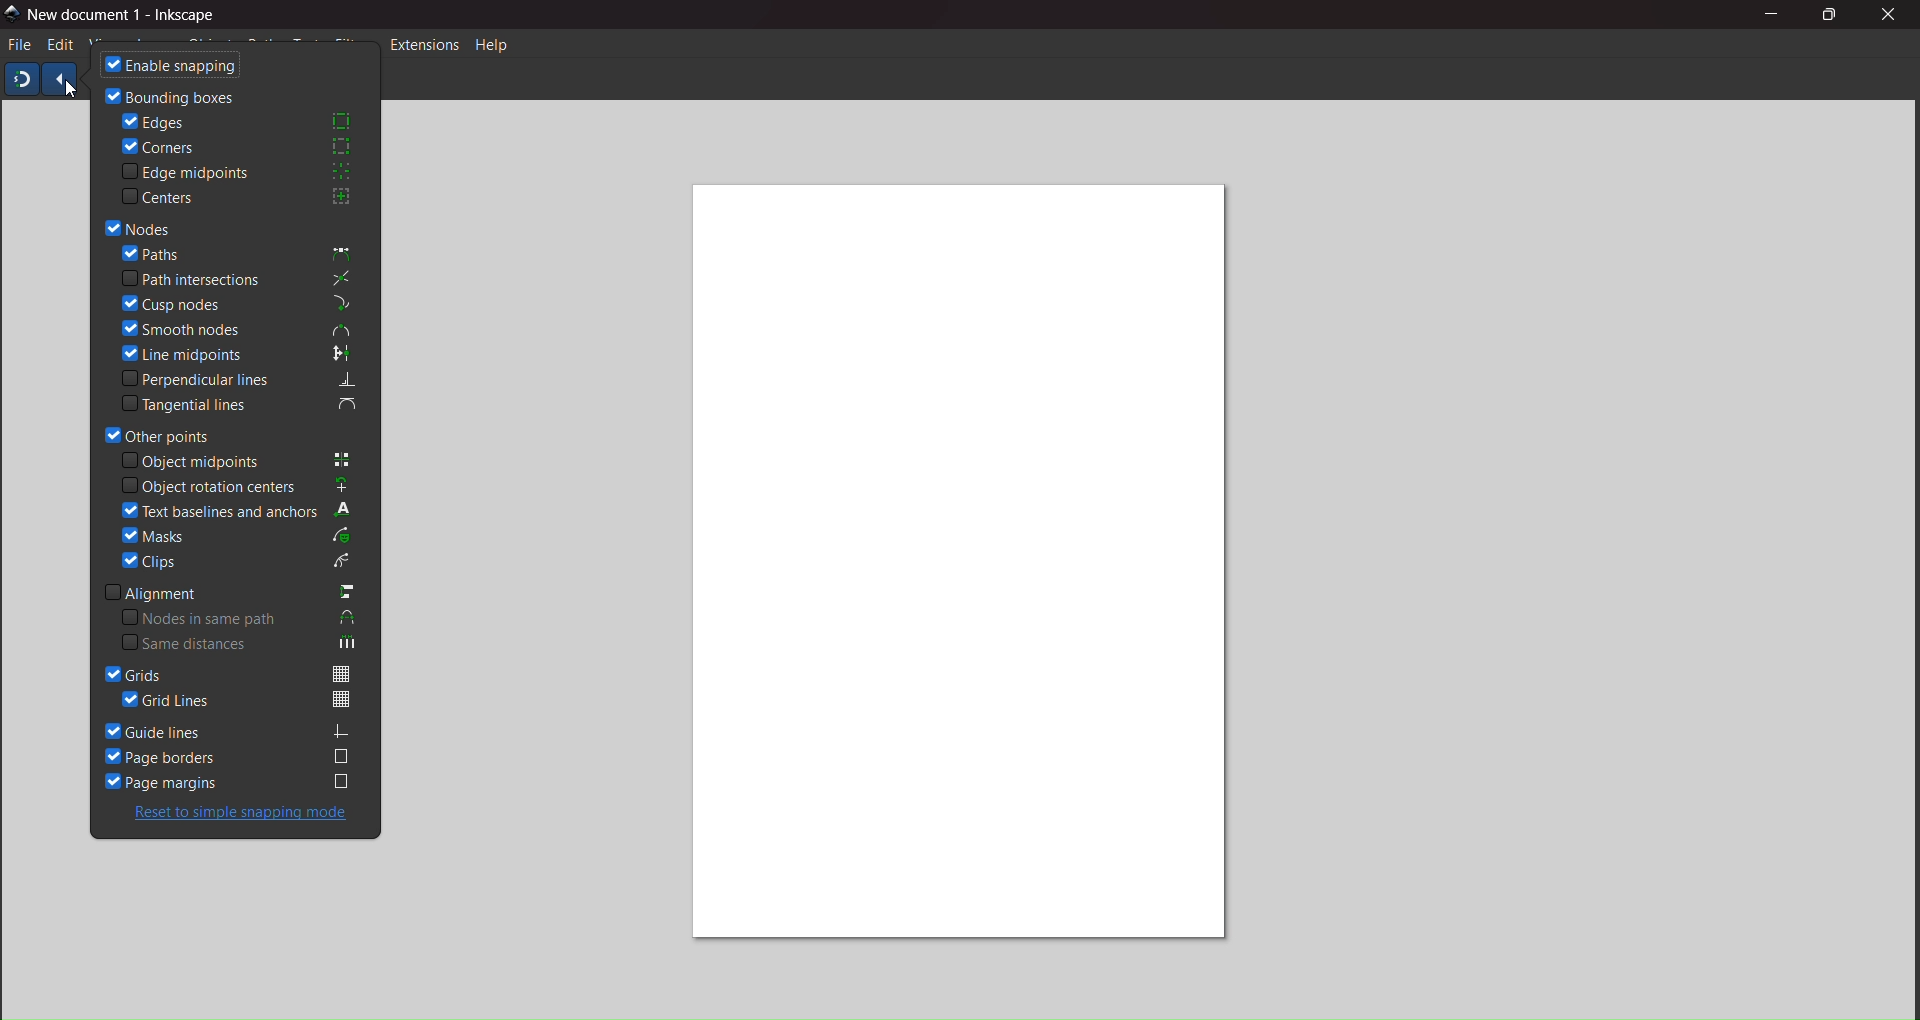 This screenshot has height=1020, width=1920. Describe the element at coordinates (425, 47) in the screenshot. I see `Extensions` at that location.